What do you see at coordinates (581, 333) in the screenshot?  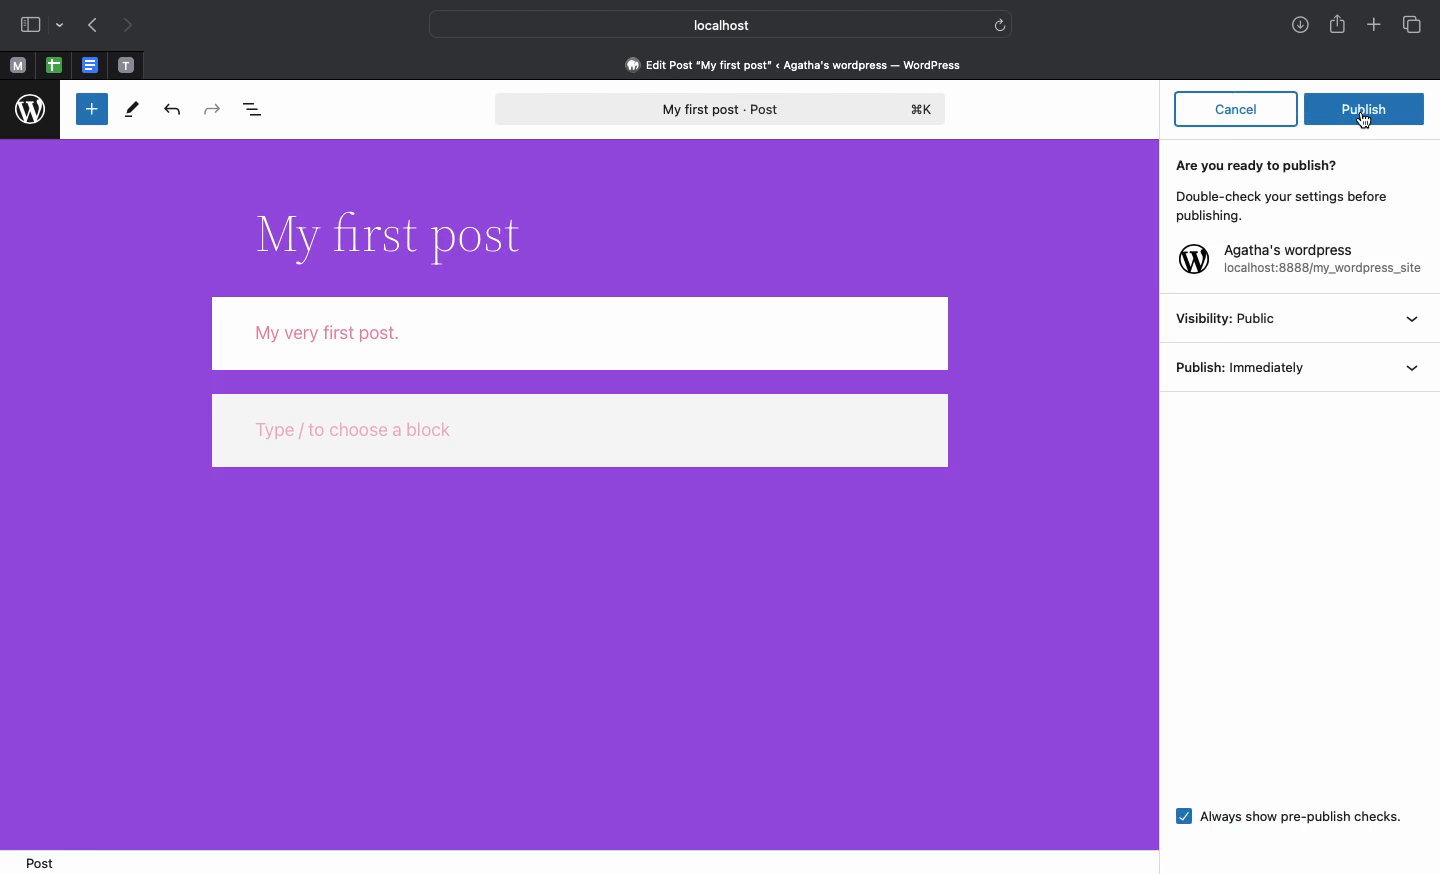 I see `Body` at bounding box center [581, 333].